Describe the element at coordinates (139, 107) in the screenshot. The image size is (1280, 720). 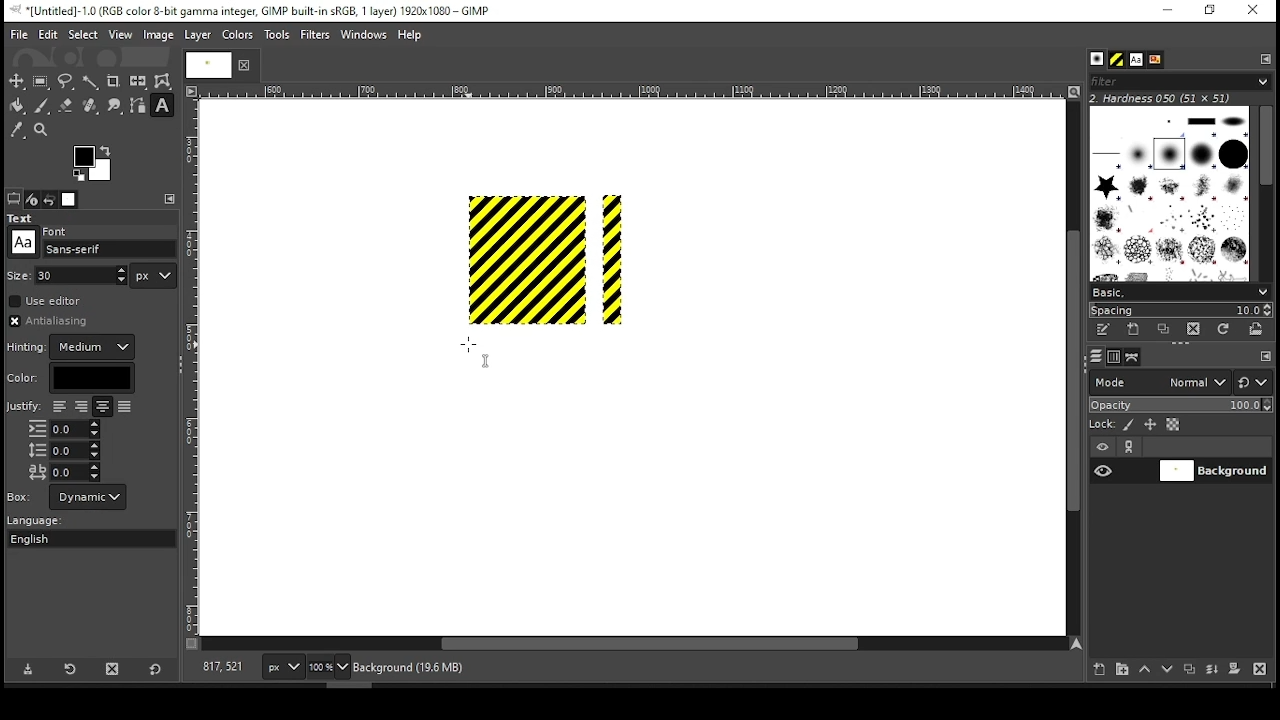
I see `paths tool` at that location.